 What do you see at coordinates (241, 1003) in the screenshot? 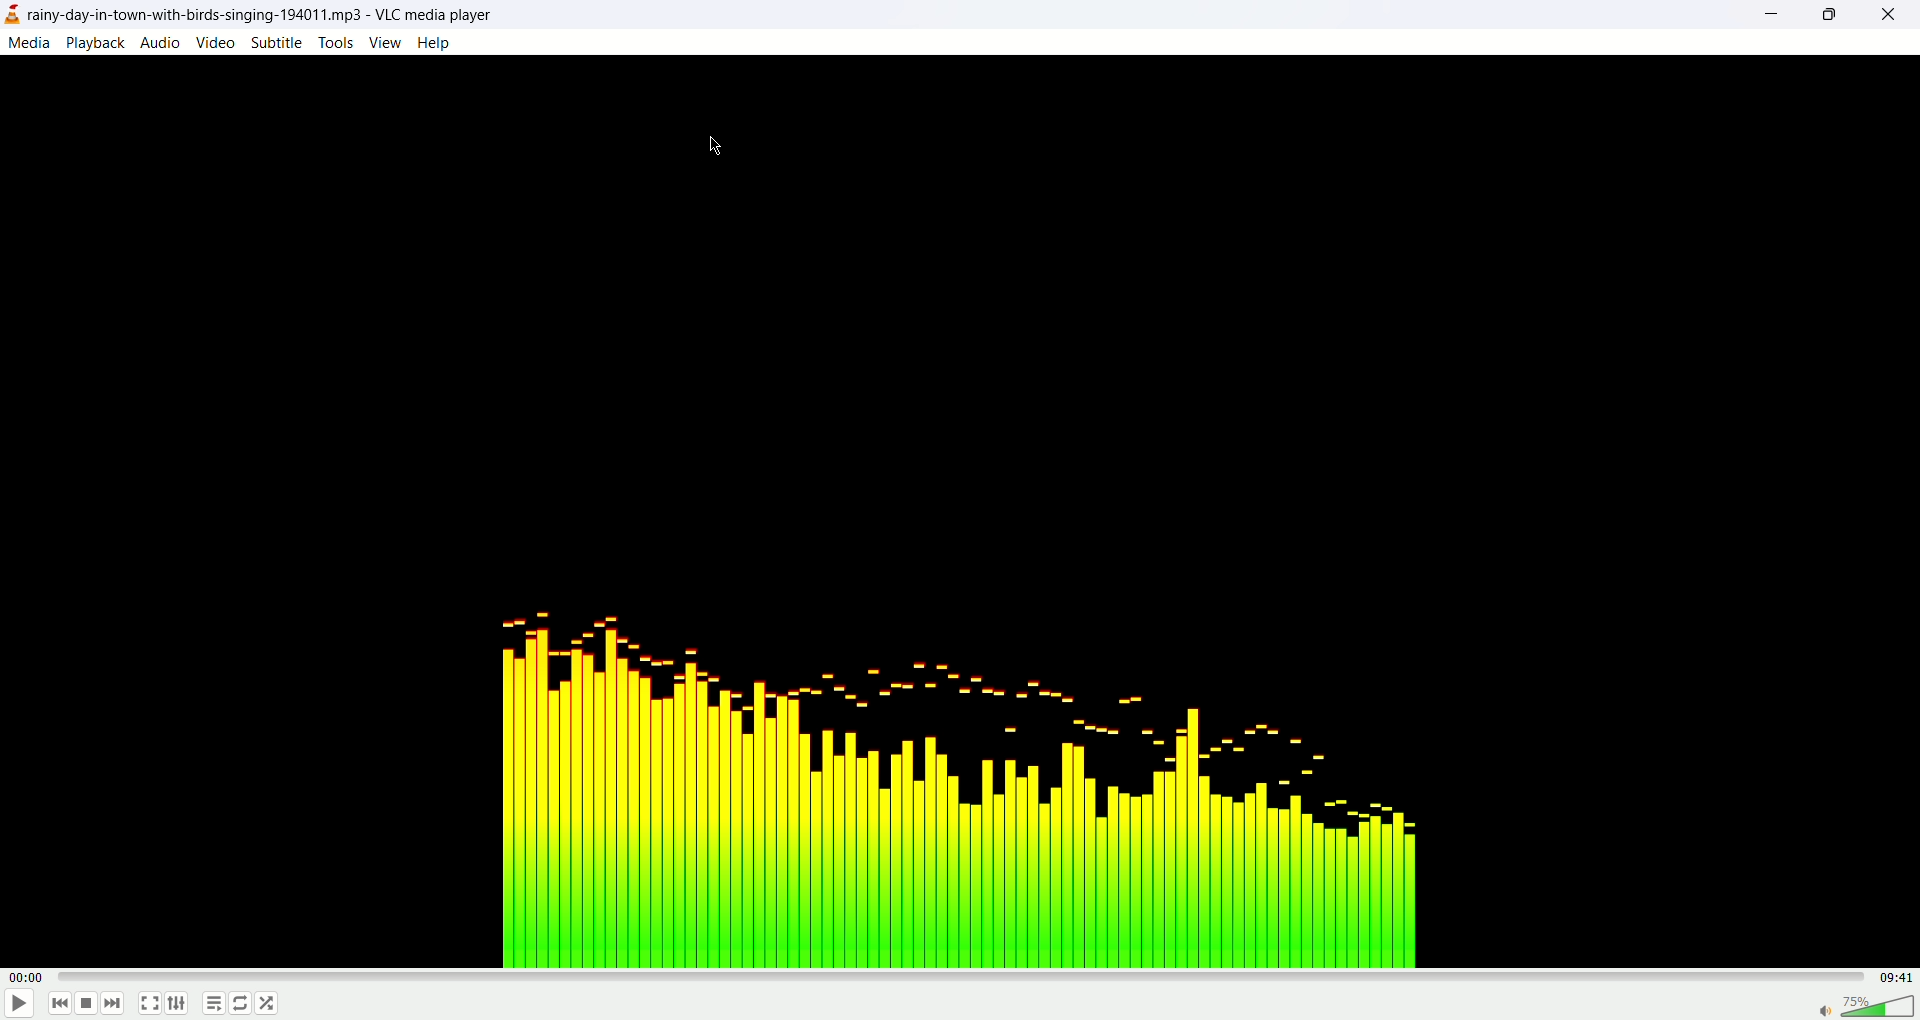
I see `loop` at bounding box center [241, 1003].